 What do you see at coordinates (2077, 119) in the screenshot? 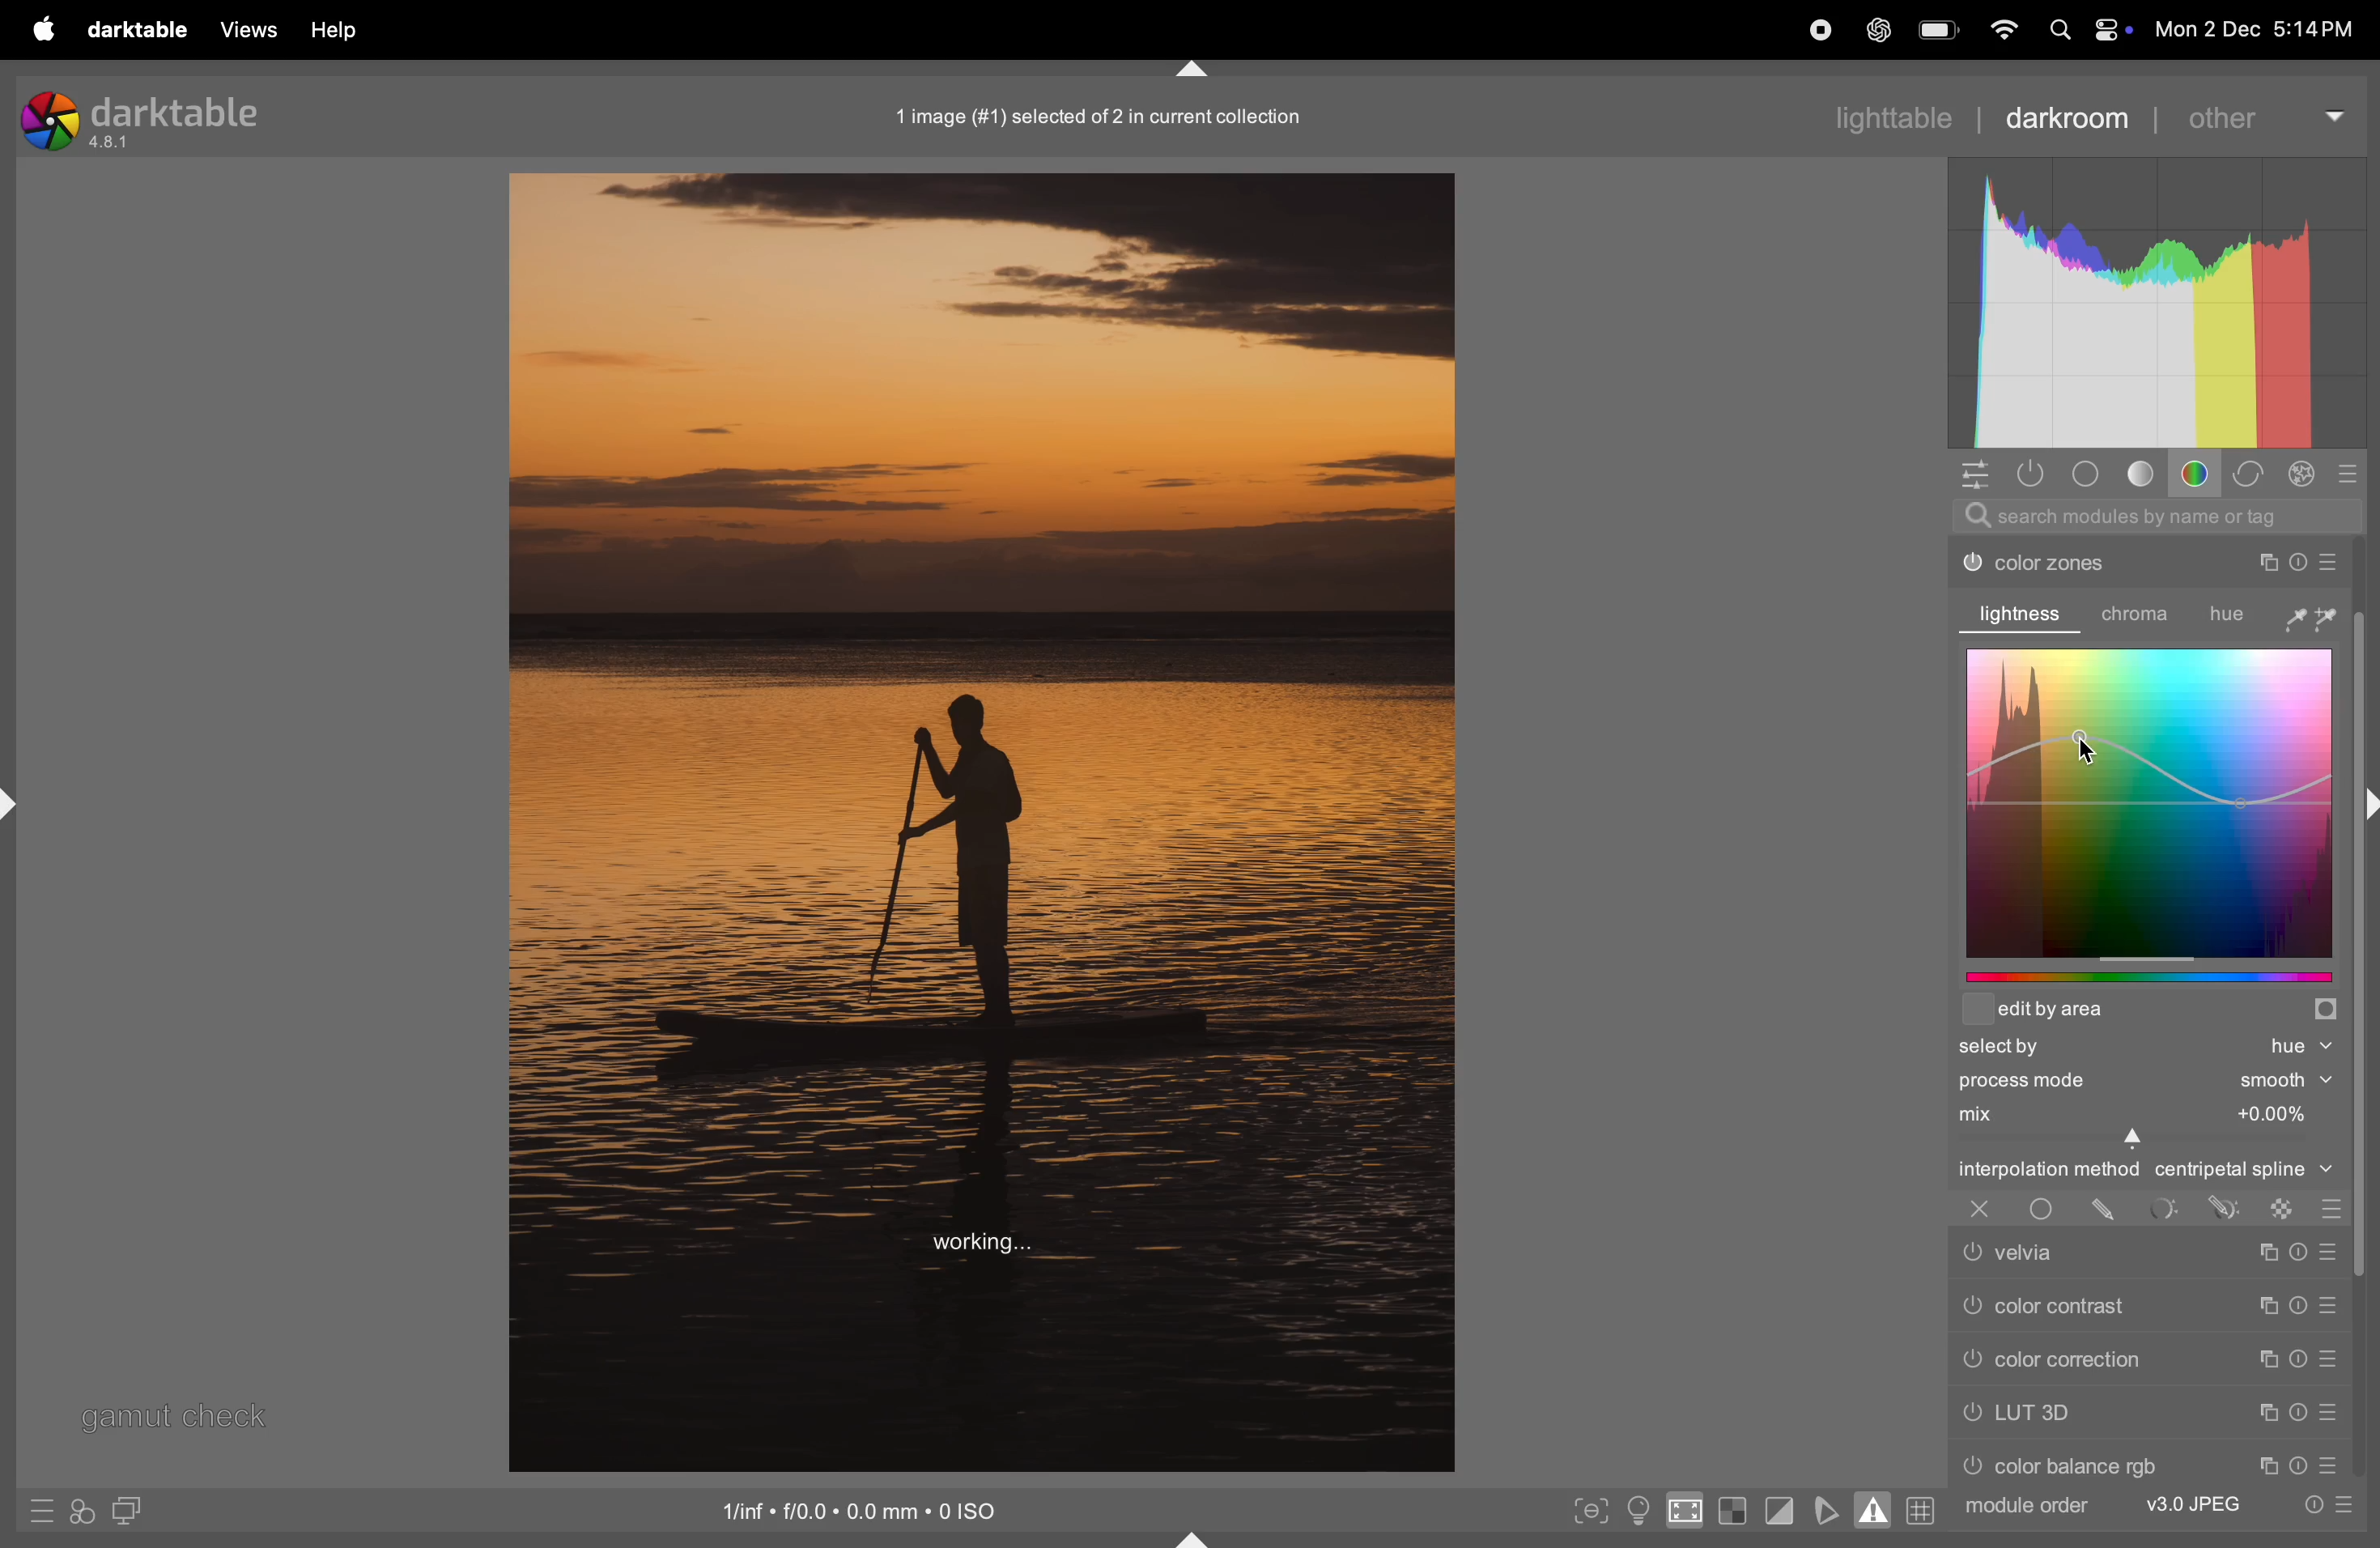
I see `darkroom` at bounding box center [2077, 119].